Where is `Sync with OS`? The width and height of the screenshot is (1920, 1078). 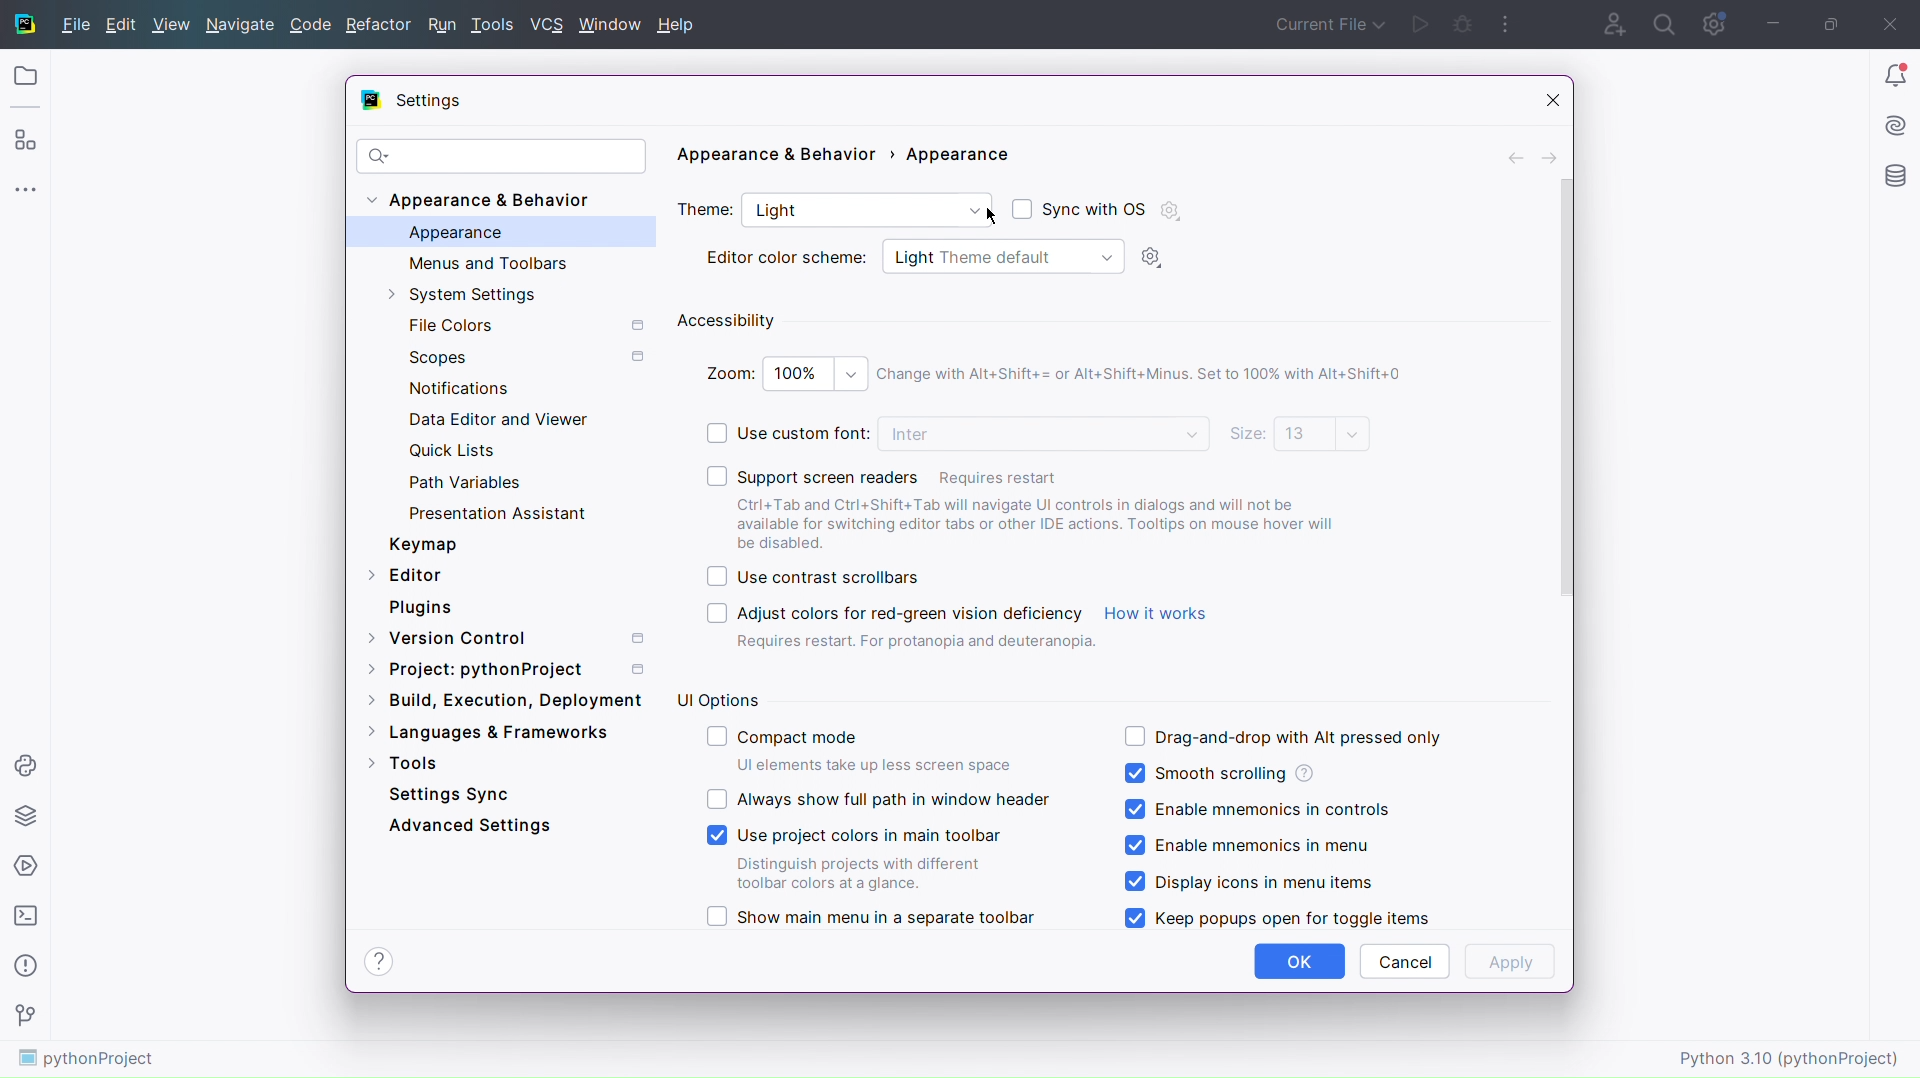
Sync with OS is located at coordinates (1078, 207).